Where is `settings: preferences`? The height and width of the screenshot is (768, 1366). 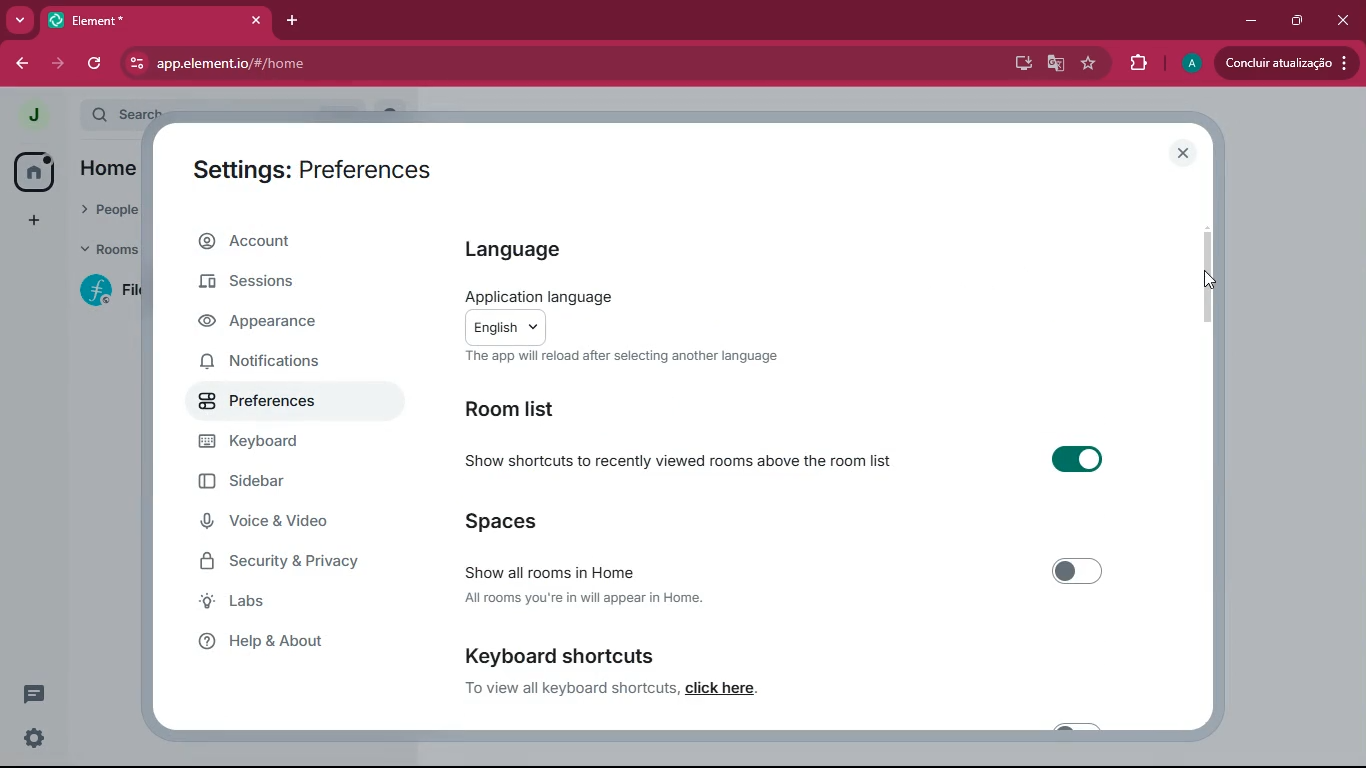 settings: preferences is located at coordinates (310, 169).